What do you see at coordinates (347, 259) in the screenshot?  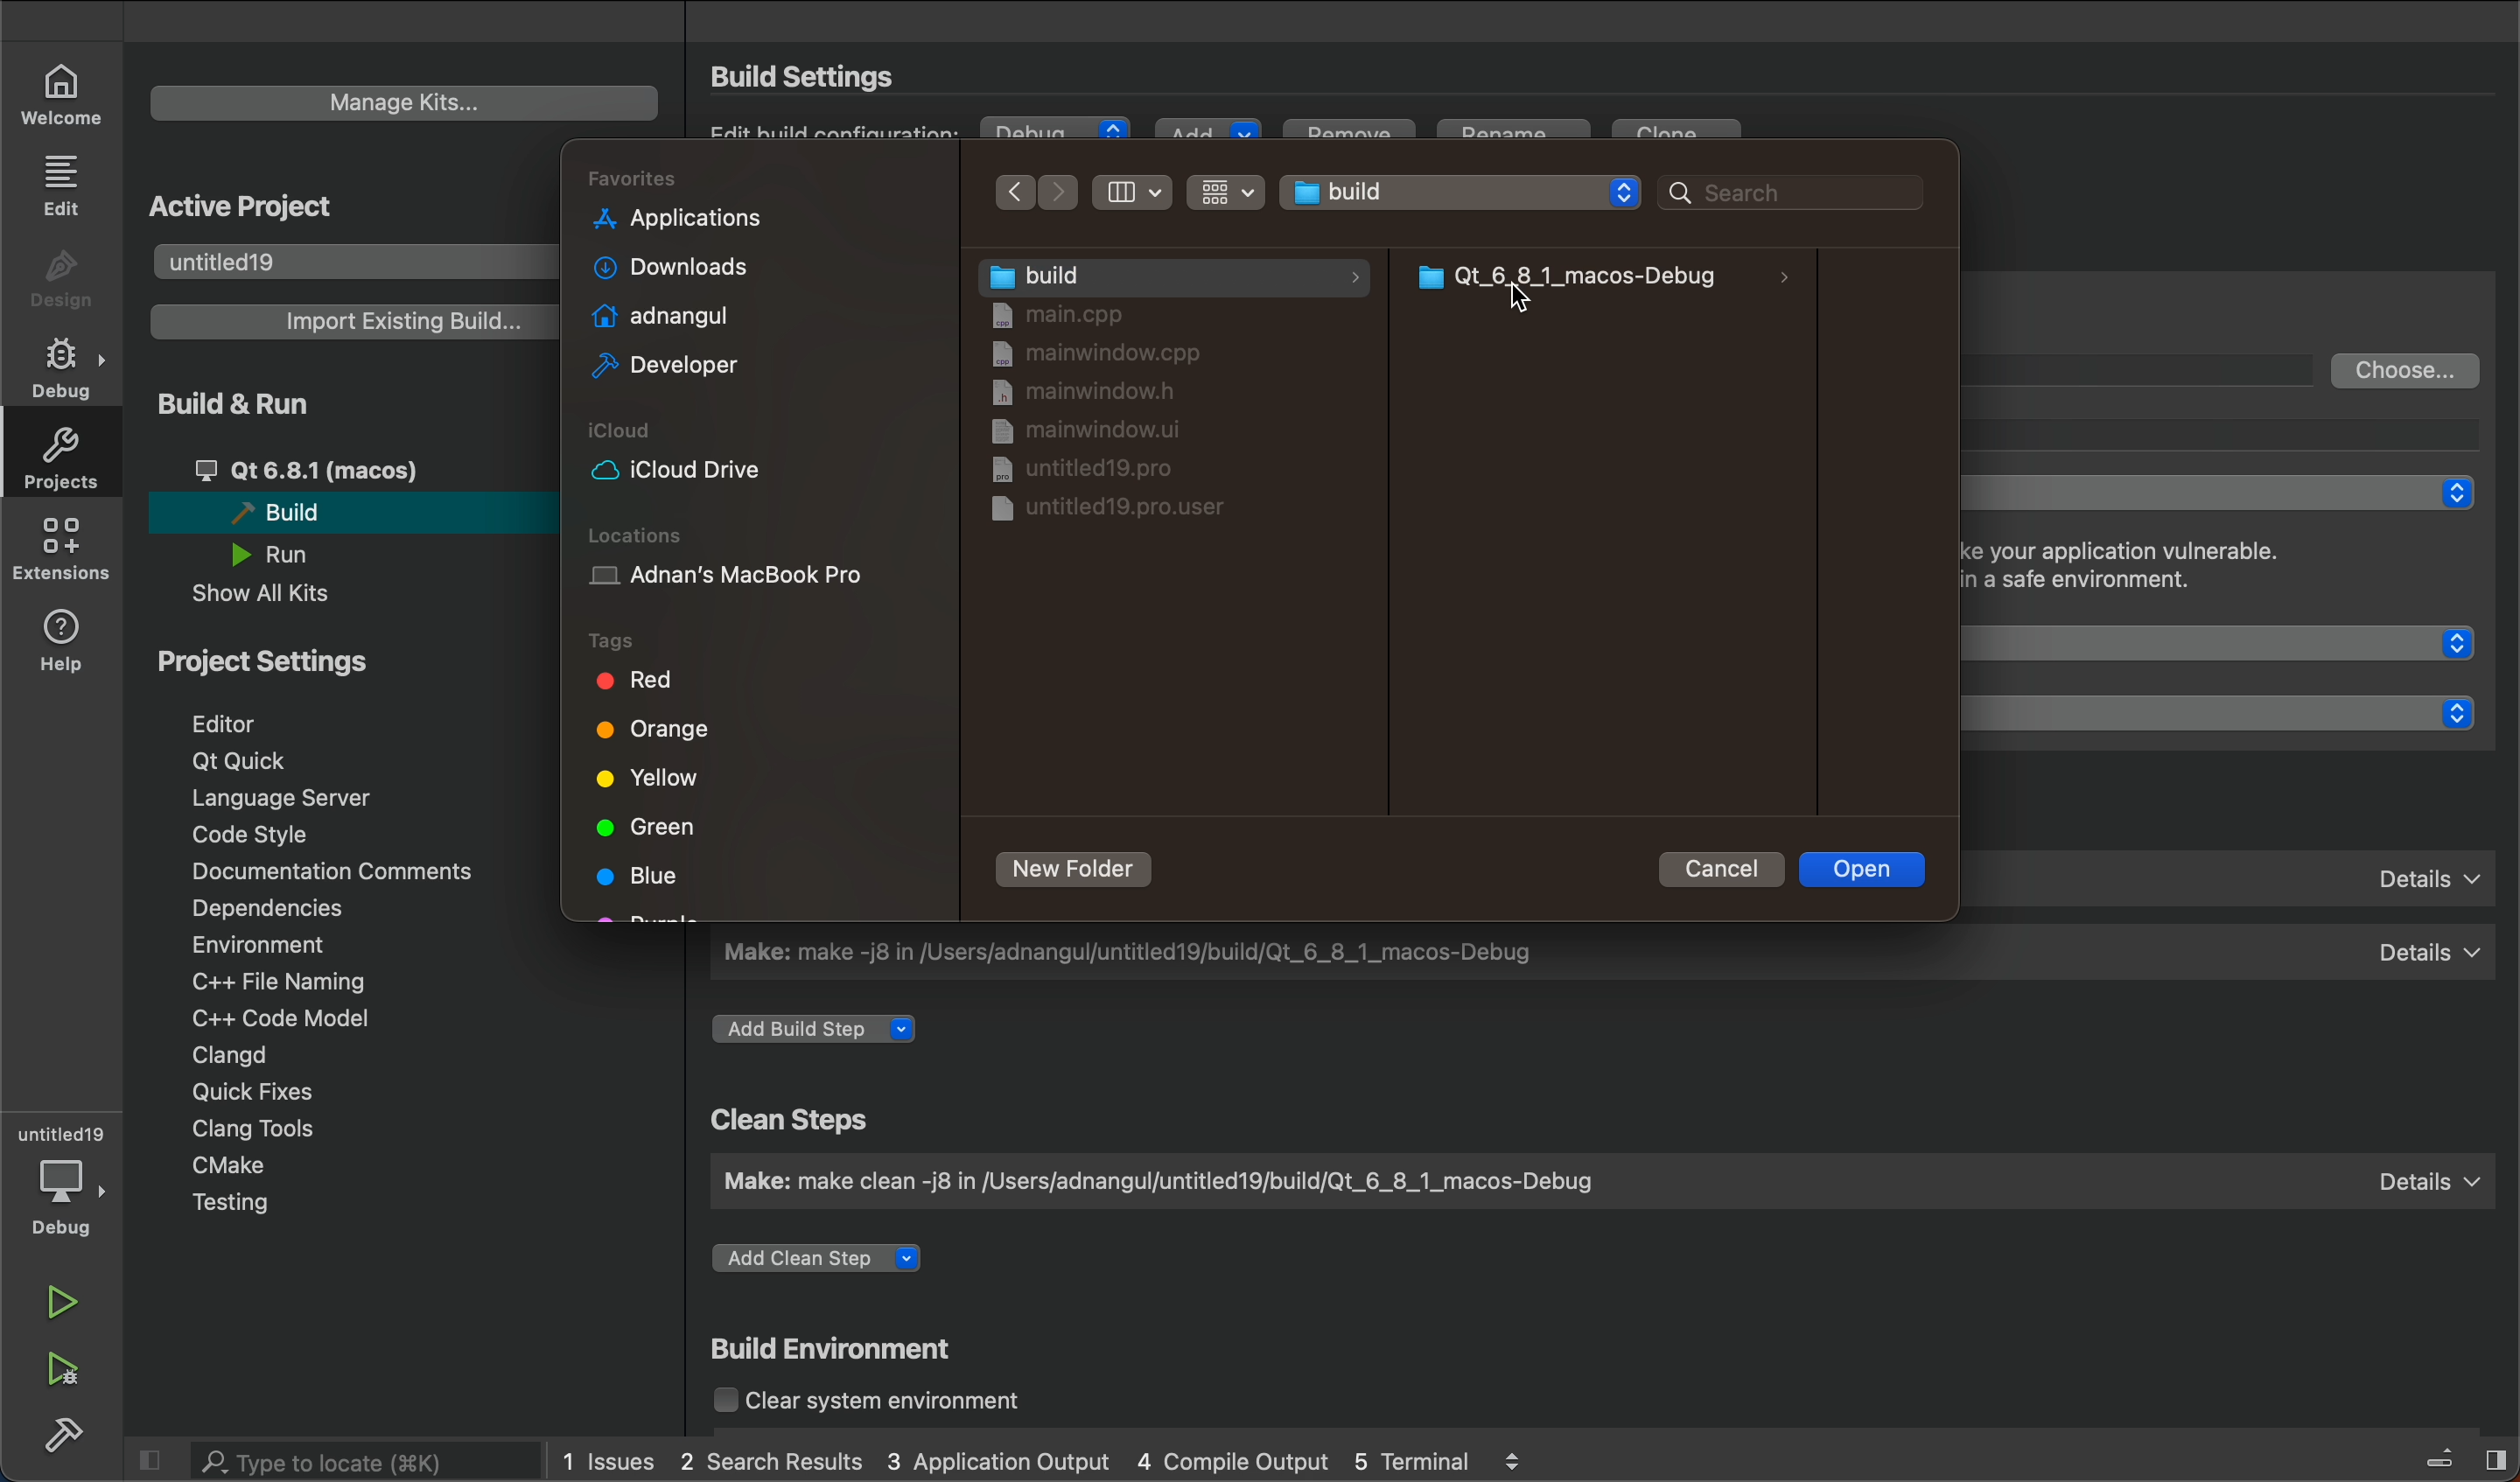 I see `untitled` at bounding box center [347, 259].